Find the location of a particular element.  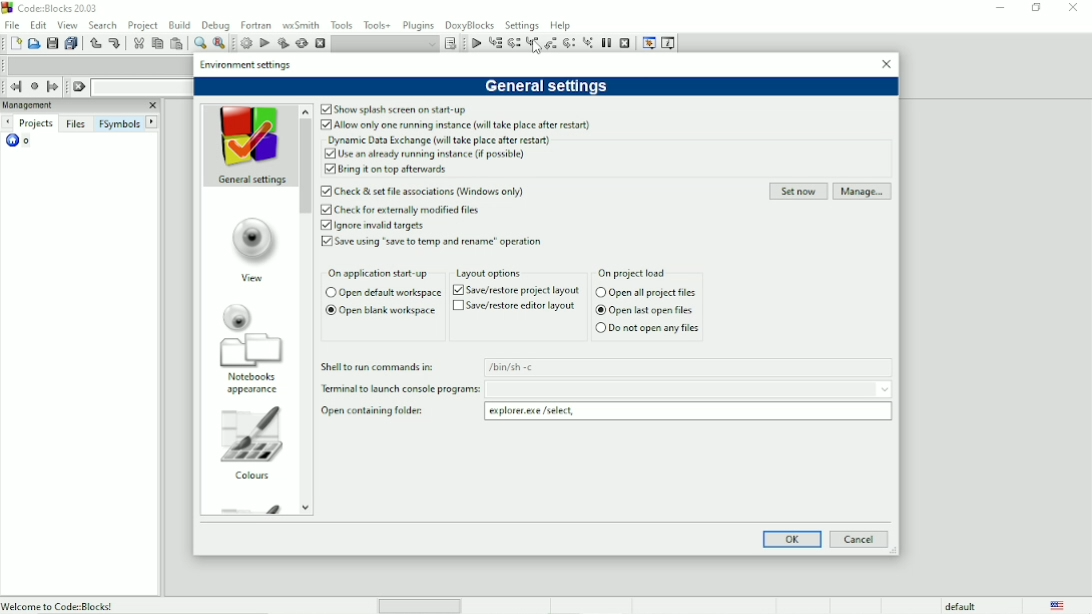

Break debugger is located at coordinates (606, 44).